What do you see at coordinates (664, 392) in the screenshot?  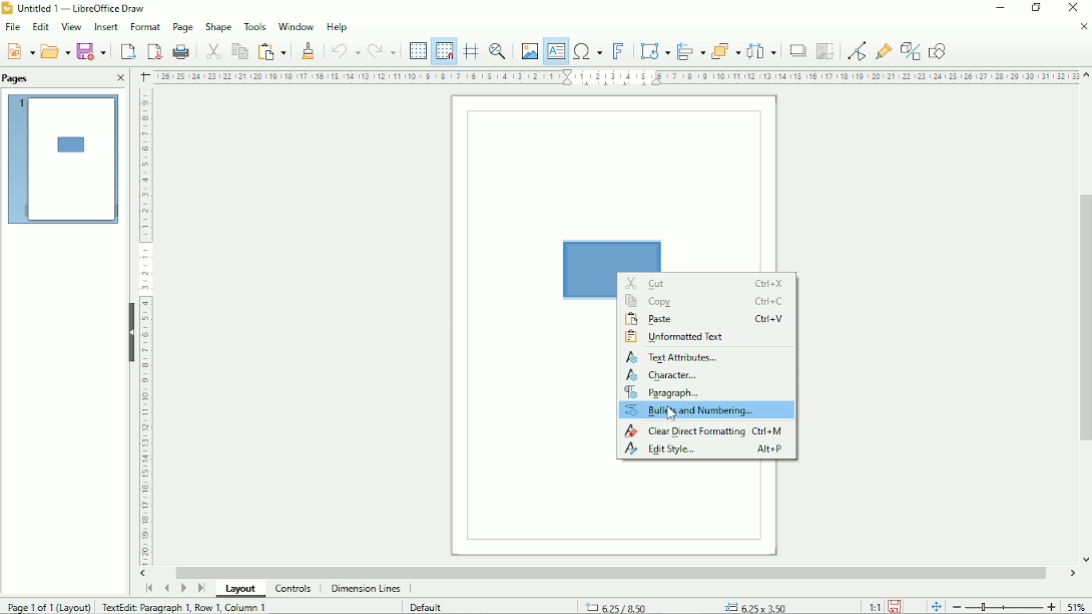 I see `Paragraph` at bounding box center [664, 392].